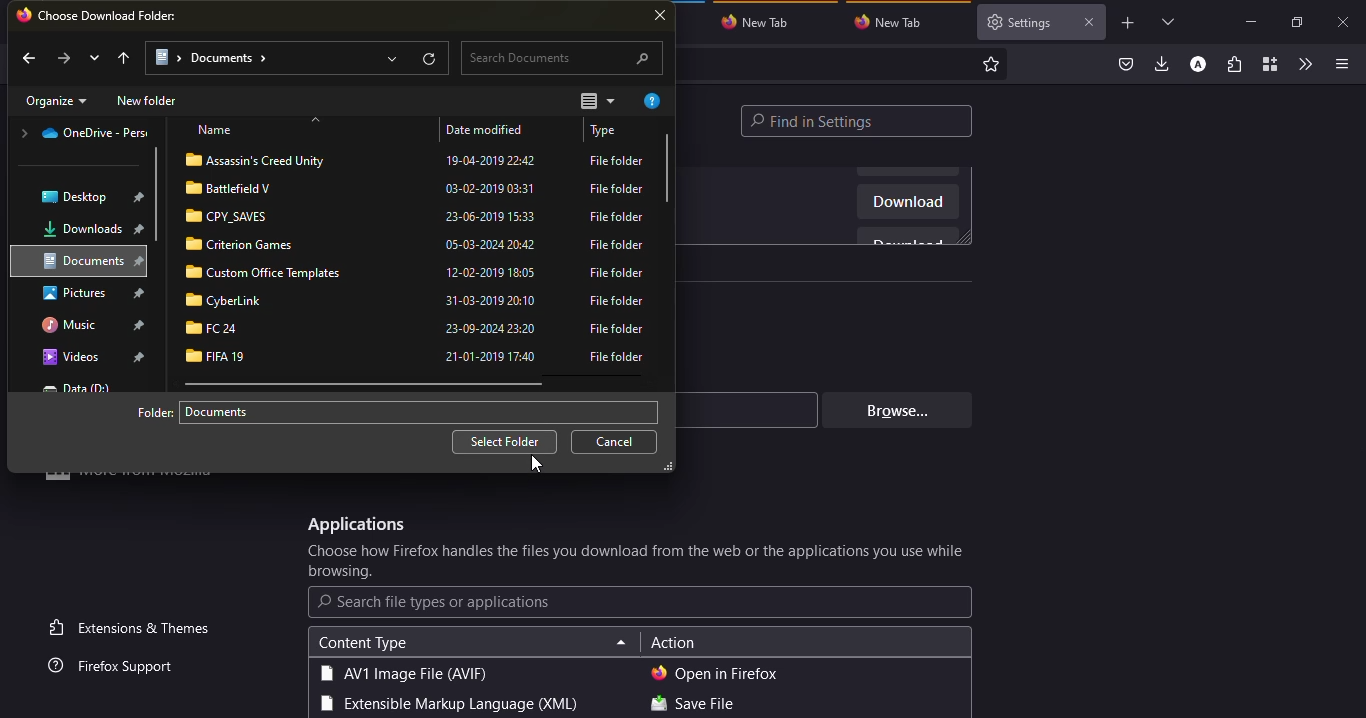  I want to click on account, so click(1198, 65).